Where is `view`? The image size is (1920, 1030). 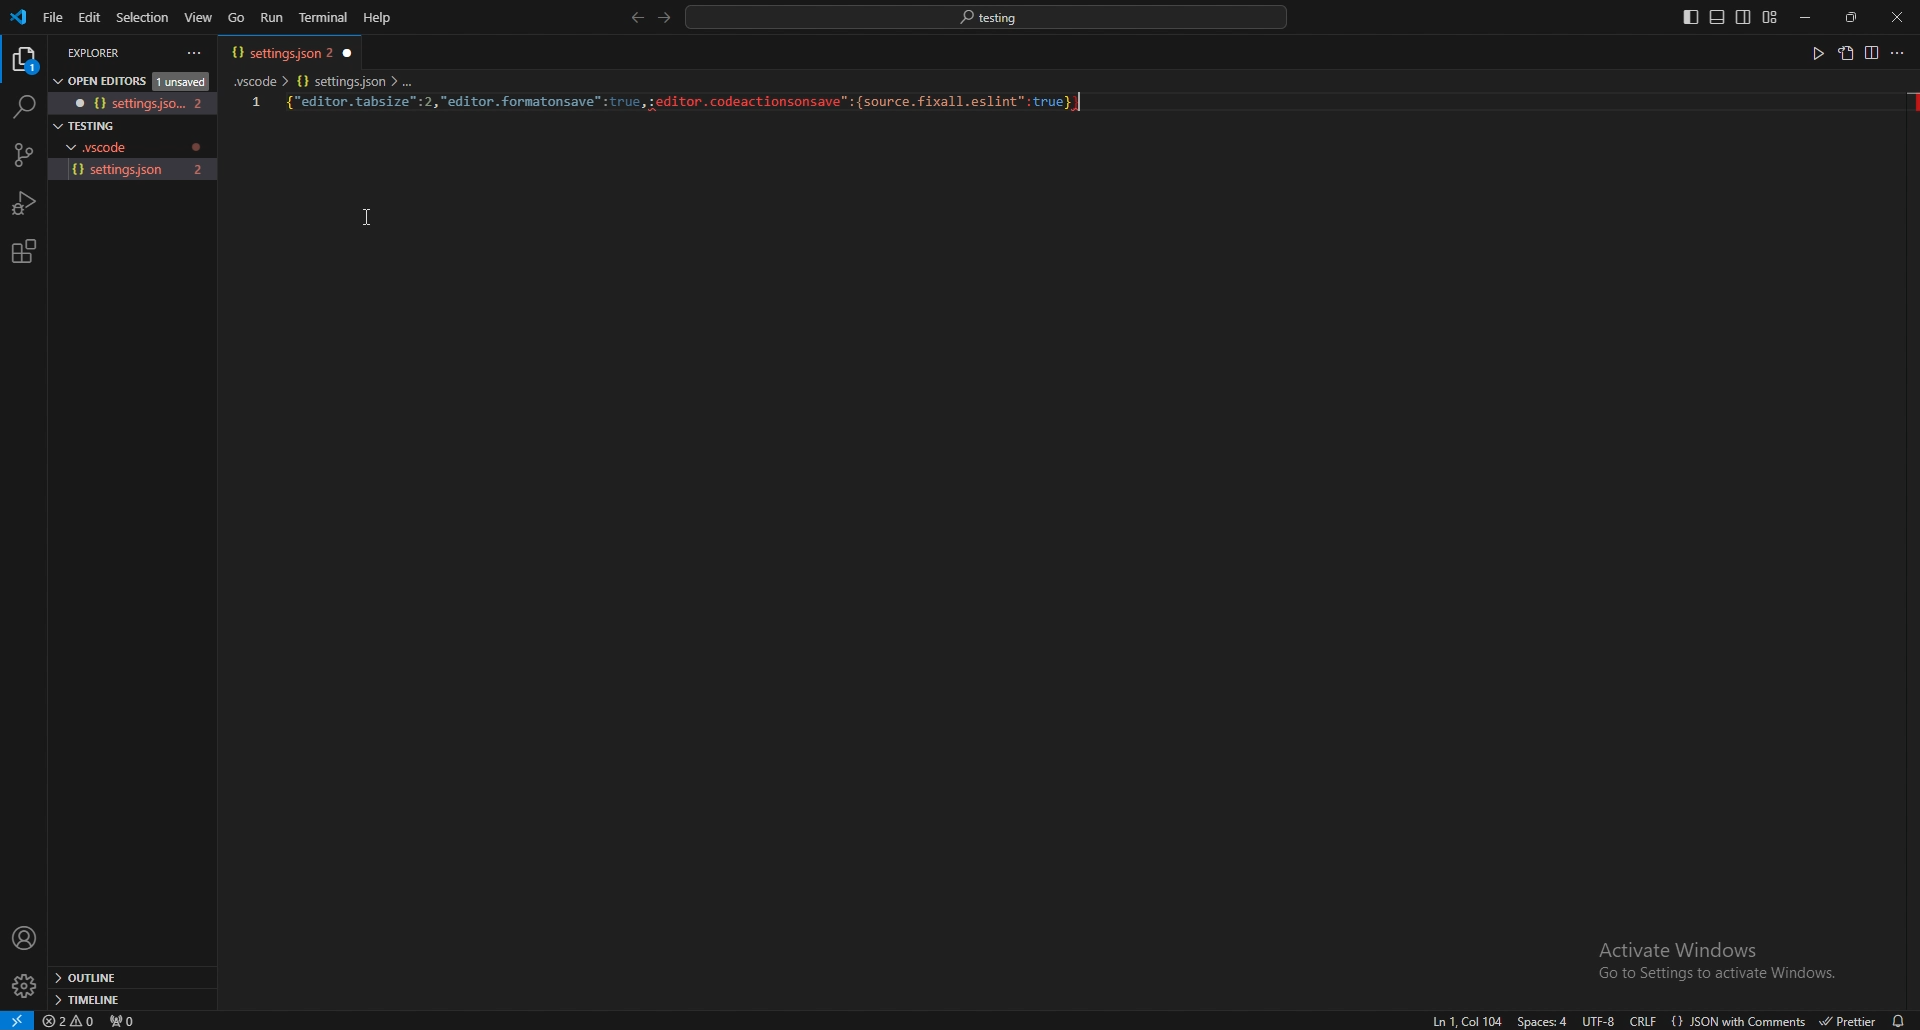
view is located at coordinates (200, 16).